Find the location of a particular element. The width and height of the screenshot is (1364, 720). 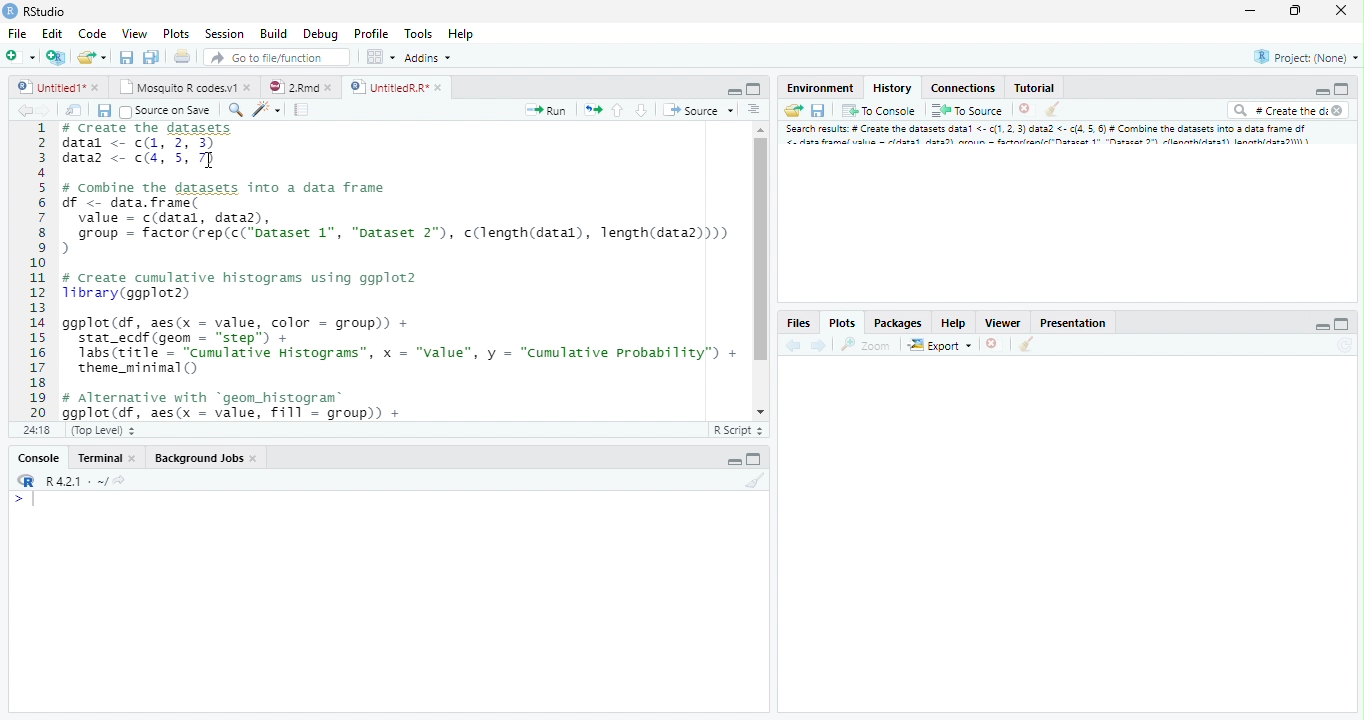

History is located at coordinates (892, 87).